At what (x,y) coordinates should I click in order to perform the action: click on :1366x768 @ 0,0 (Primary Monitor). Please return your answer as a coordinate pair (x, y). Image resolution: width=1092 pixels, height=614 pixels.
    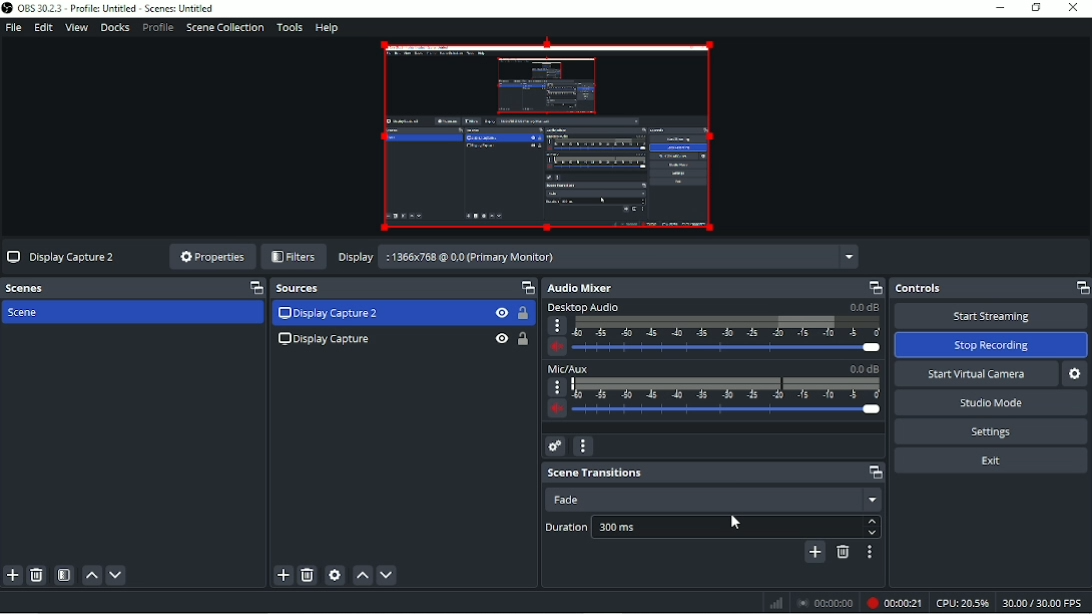
    Looking at the image, I should click on (619, 257).